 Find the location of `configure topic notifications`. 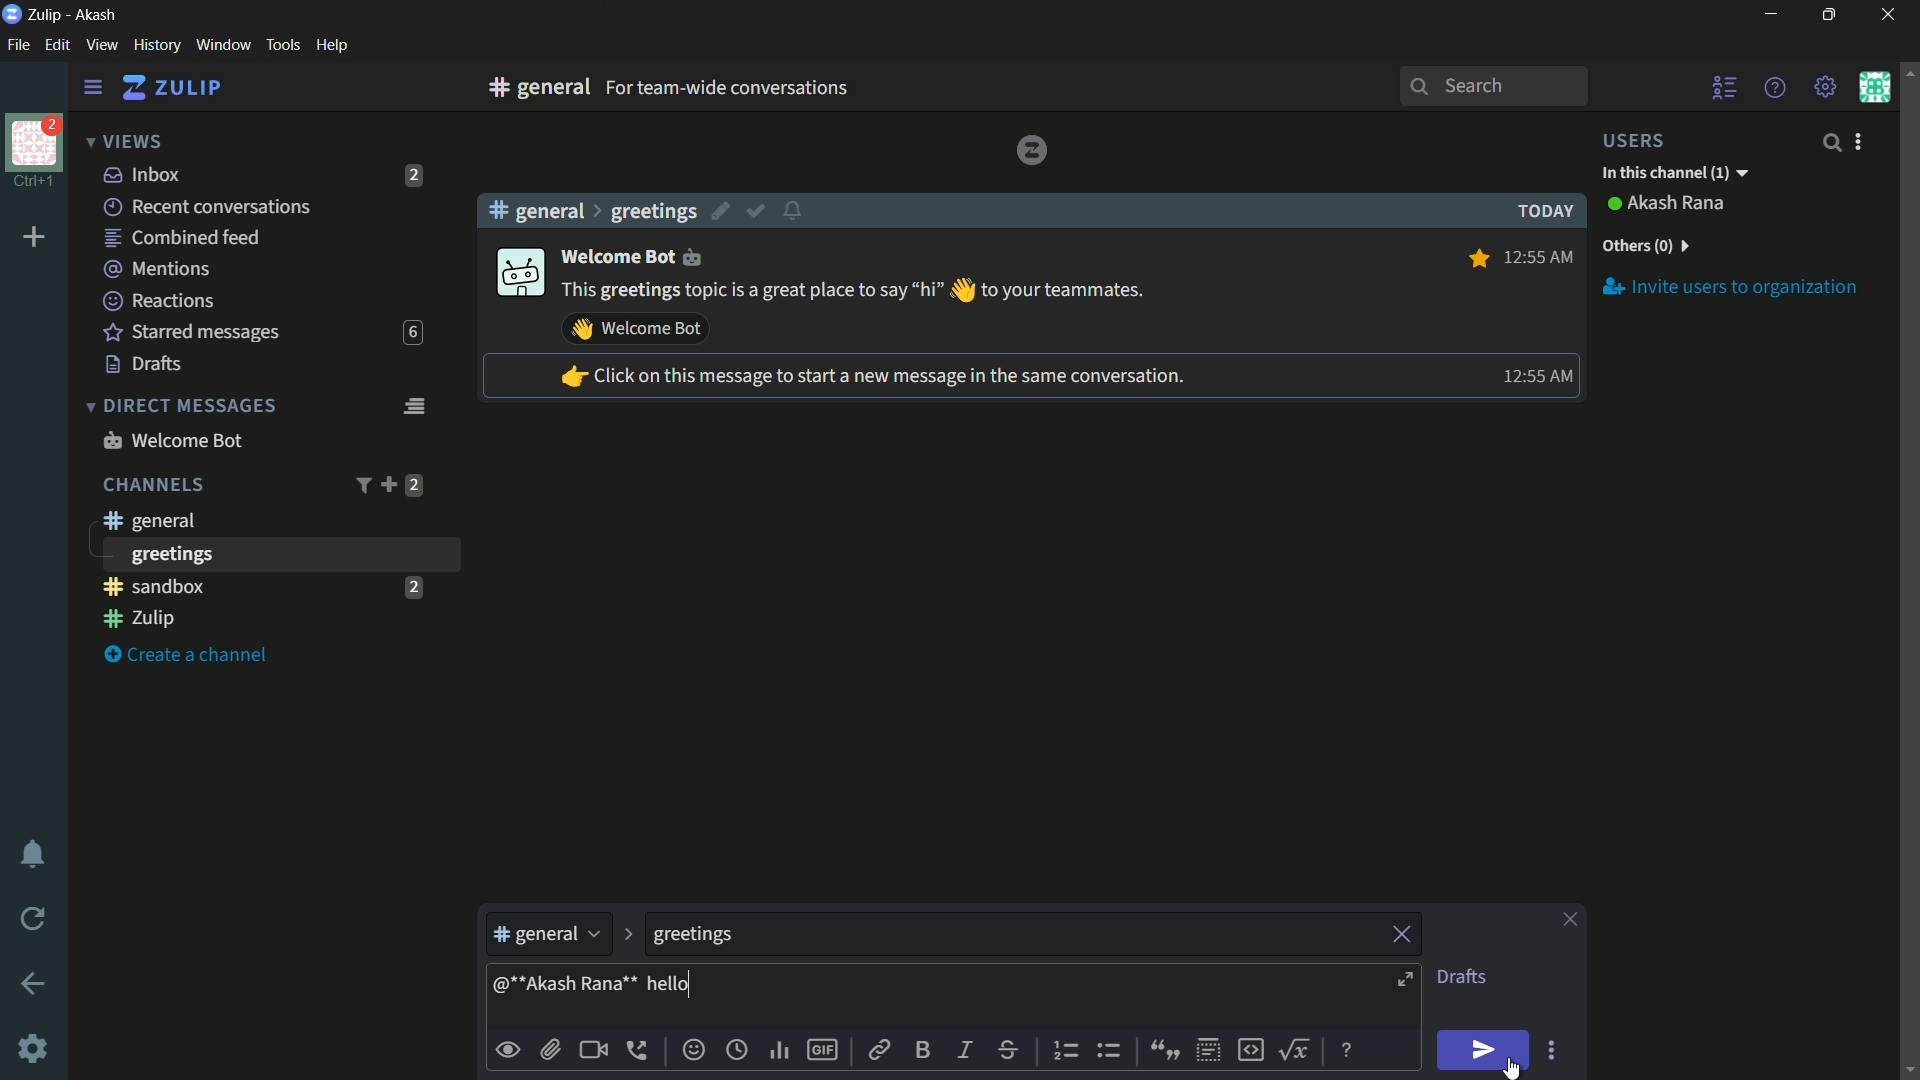

configure topic notifications is located at coordinates (796, 209).